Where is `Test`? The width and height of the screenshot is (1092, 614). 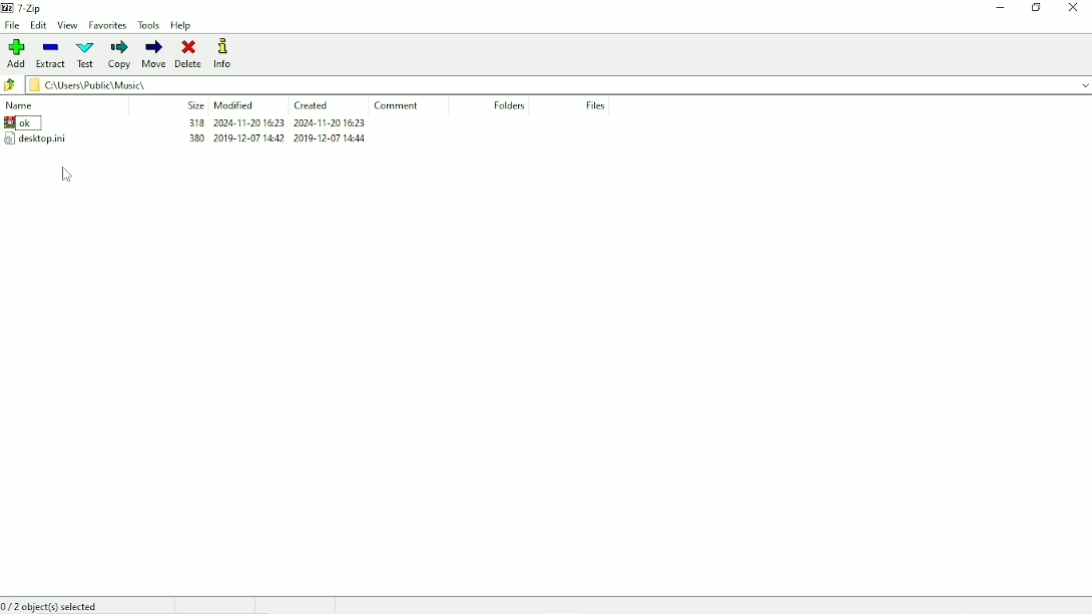 Test is located at coordinates (84, 54).